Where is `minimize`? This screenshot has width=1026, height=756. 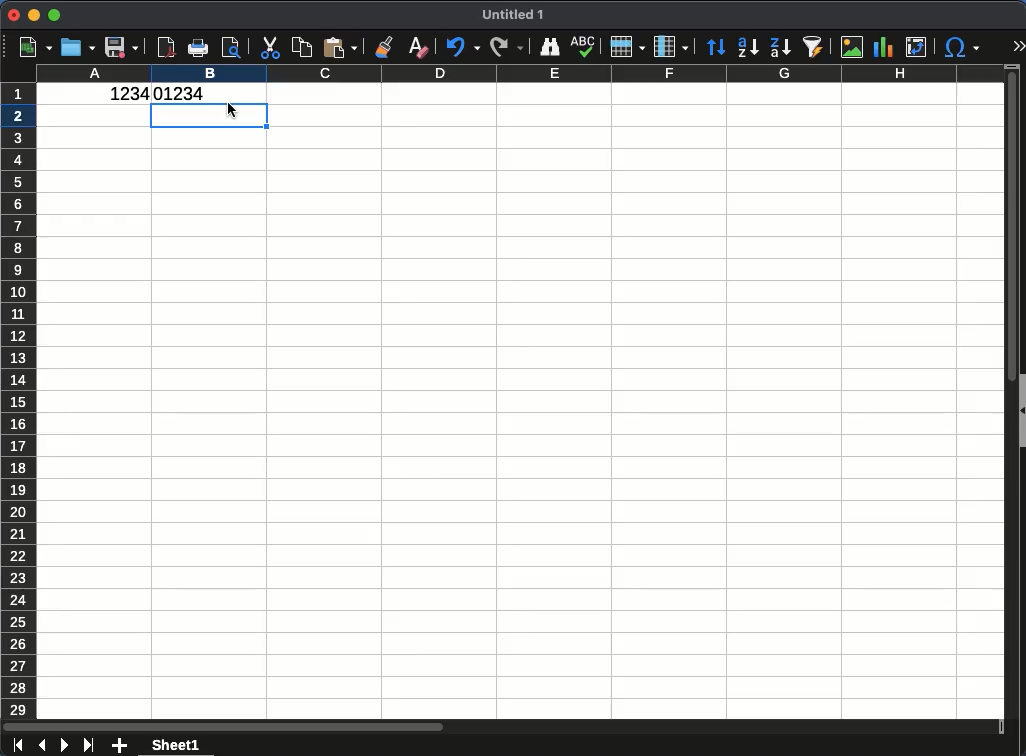
minimize is located at coordinates (34, 14).